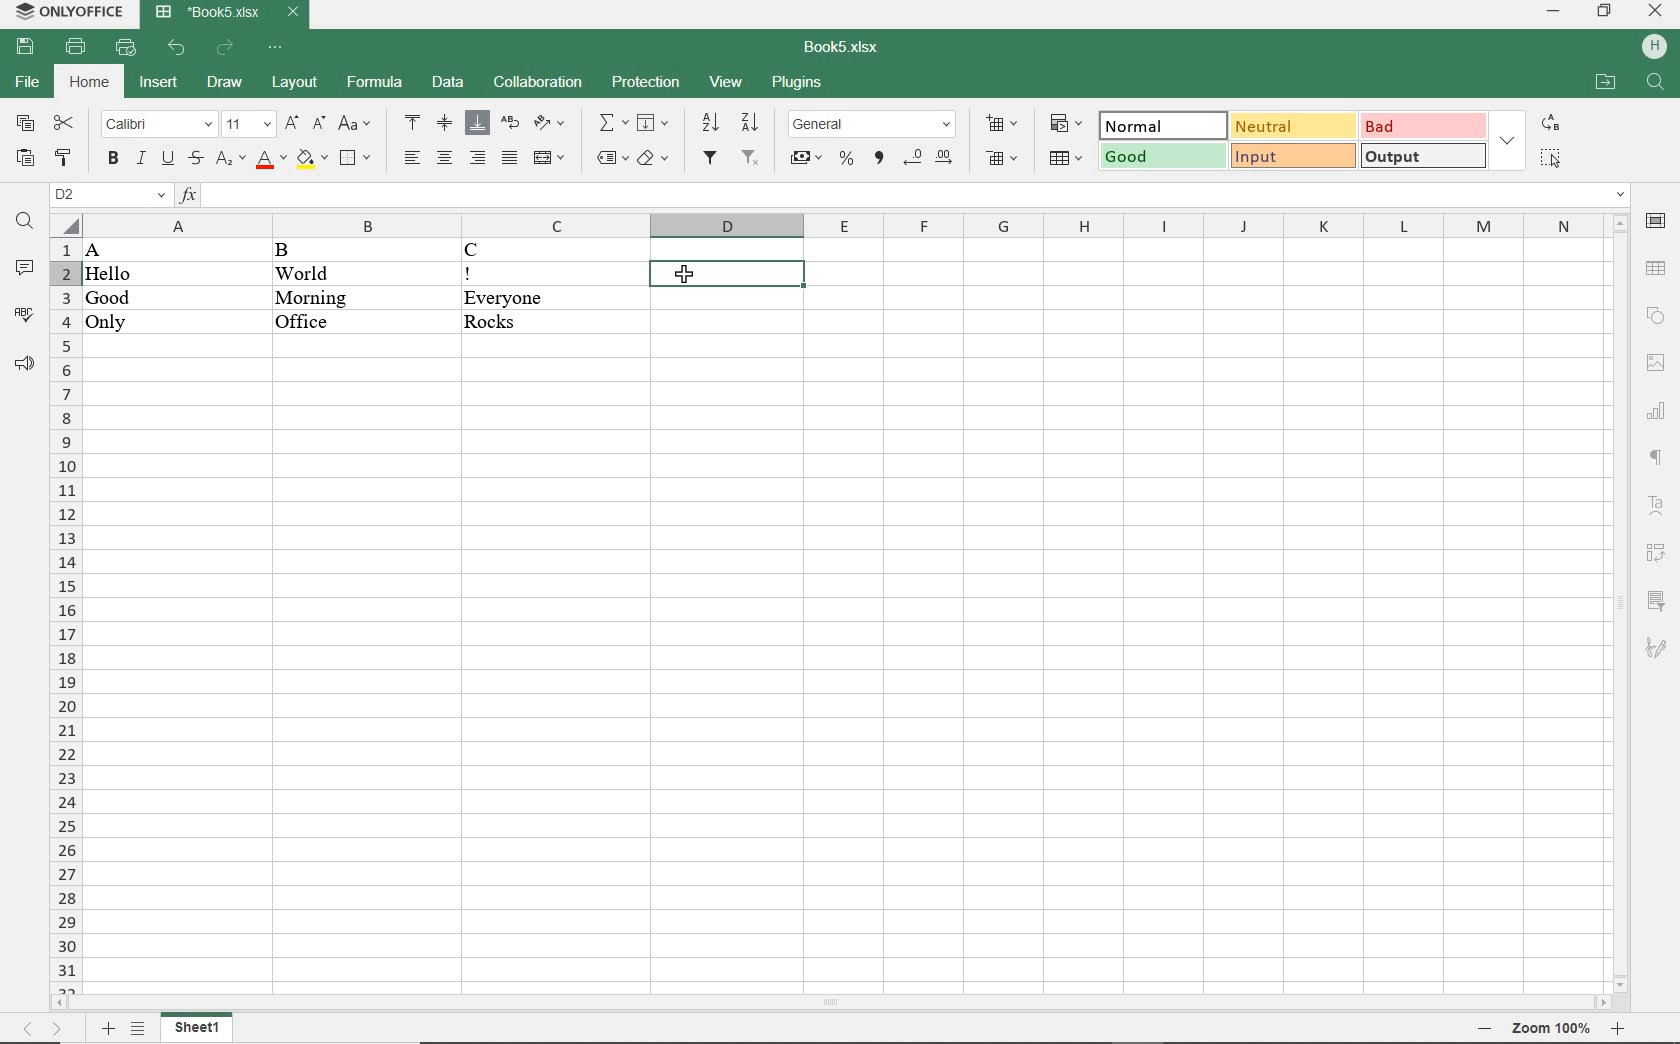  I want to click on PLUGINS, so click(796, 84).